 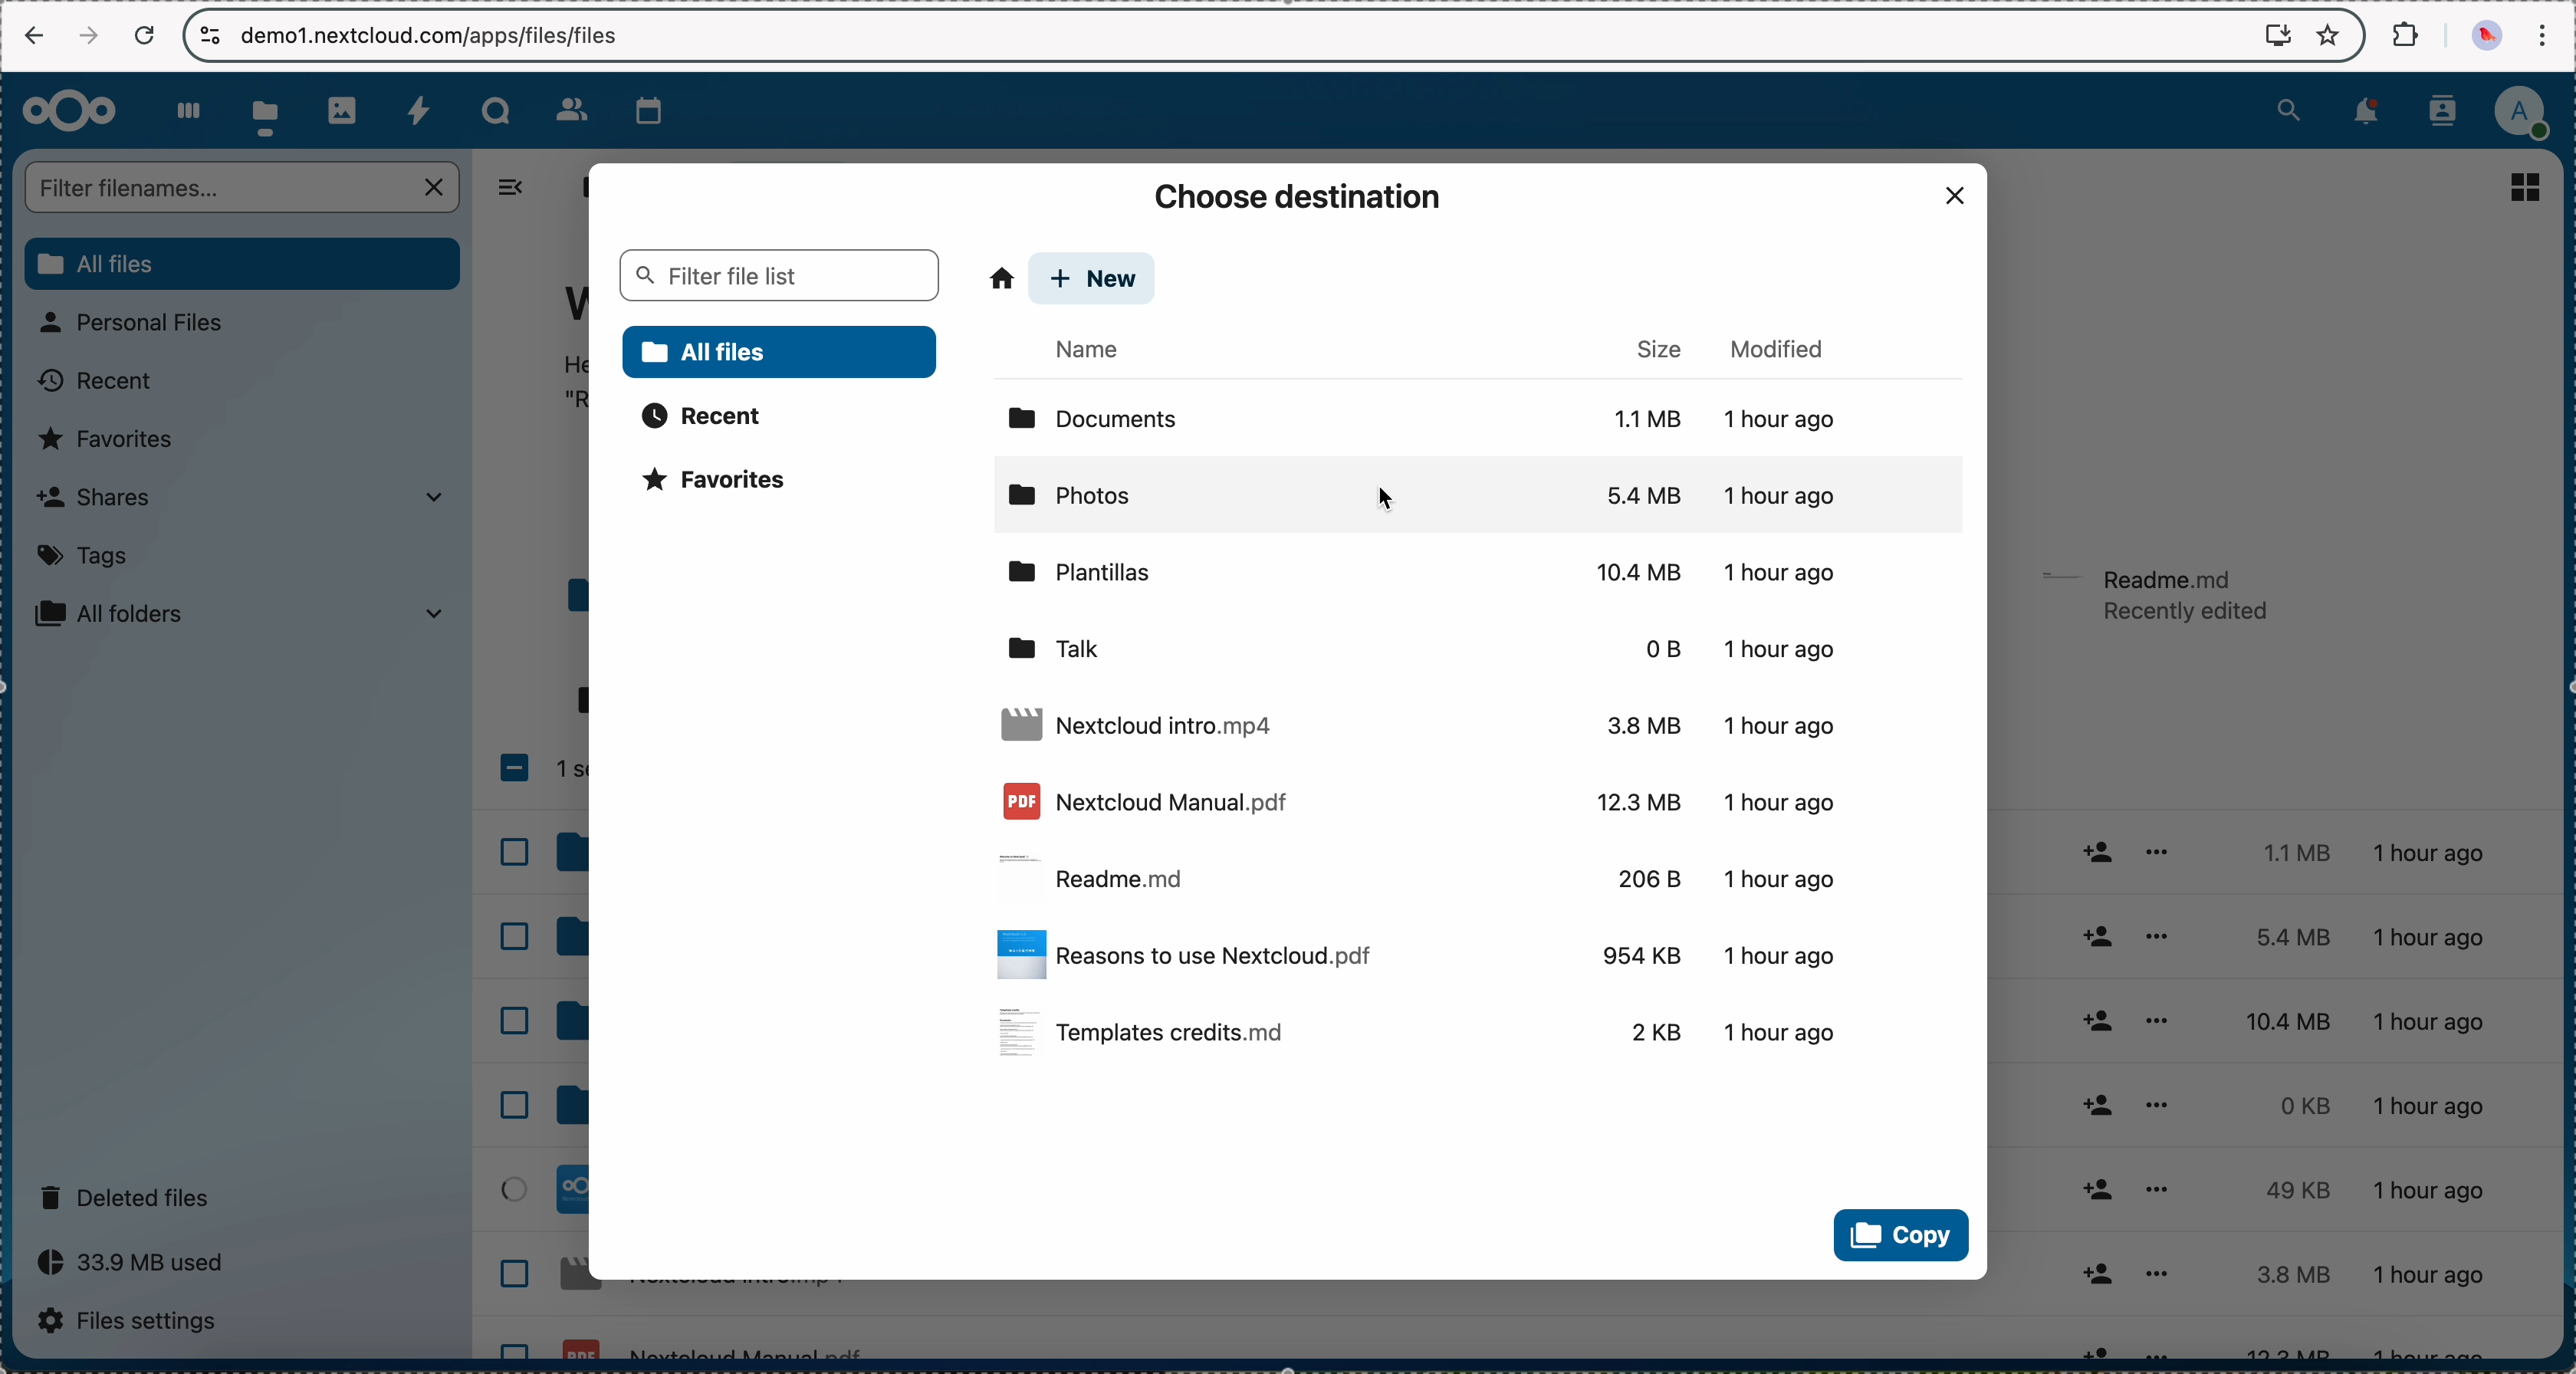 What do you see at coordinates (1095, 350) in the screenshot?
I see `name` at bounding box center [1095, 350].